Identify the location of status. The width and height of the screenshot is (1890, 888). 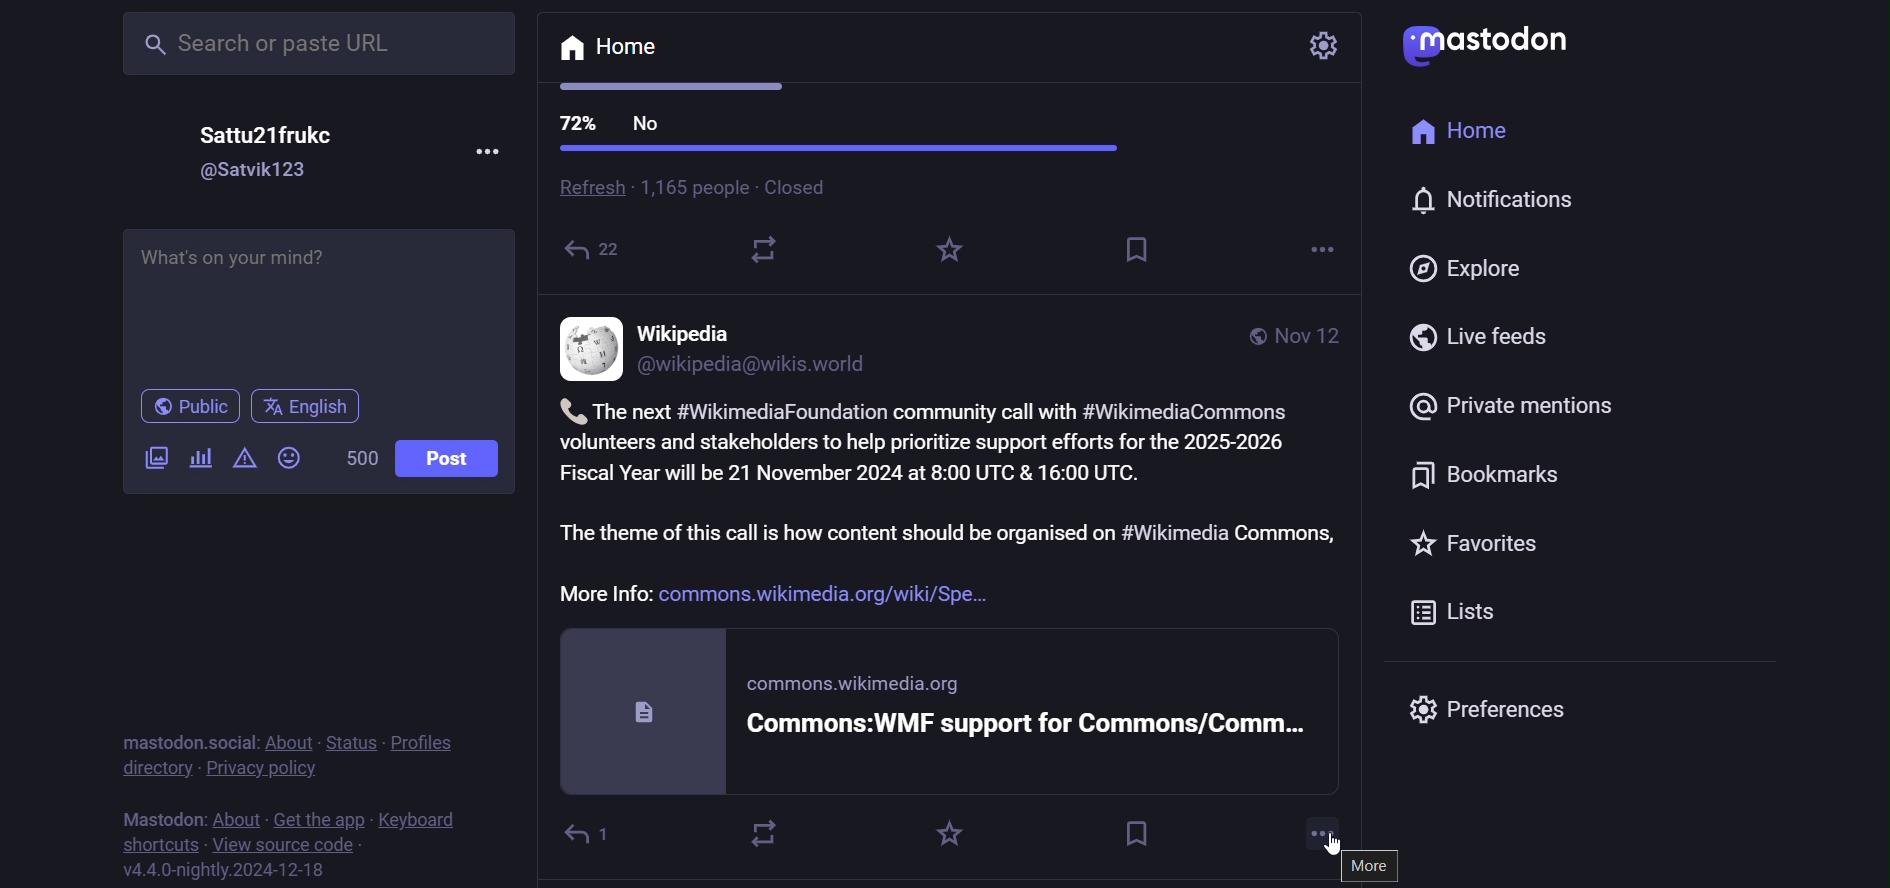
(346, 738).